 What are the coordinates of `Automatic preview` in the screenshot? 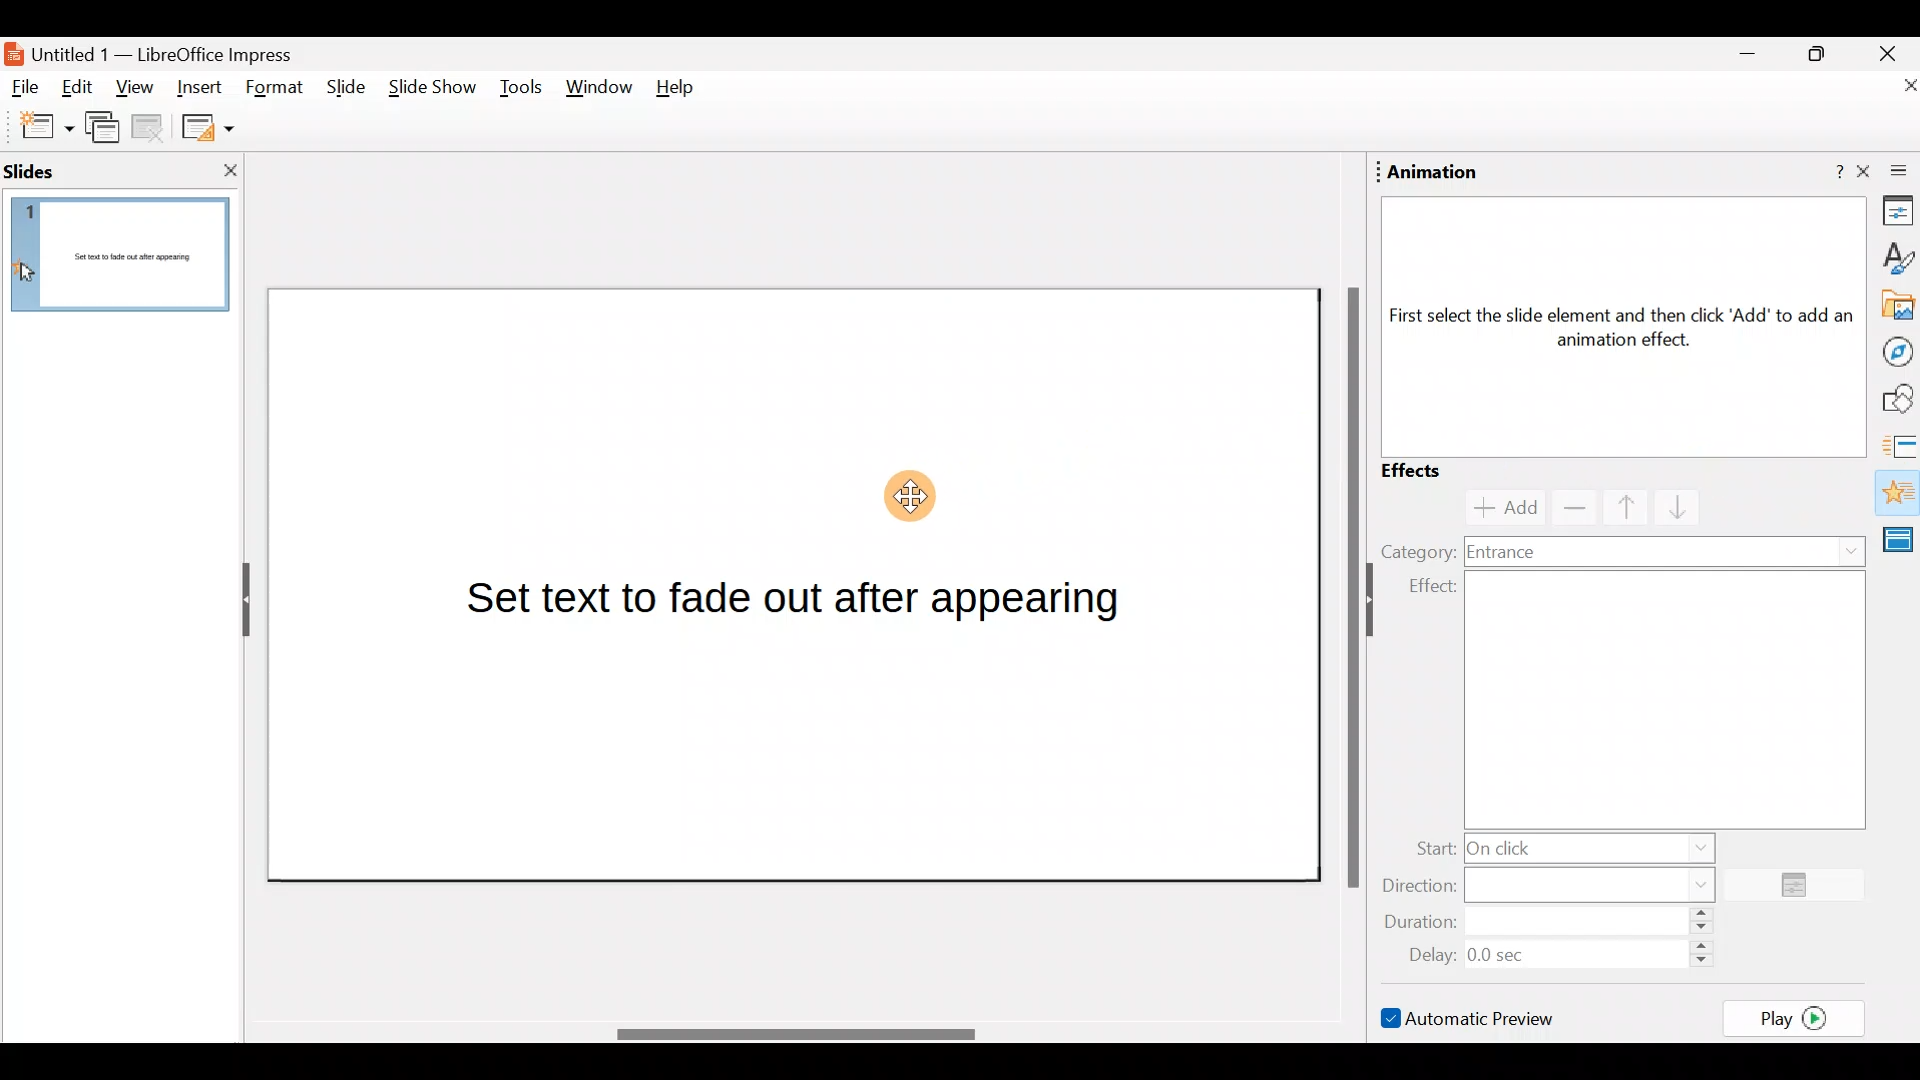 It's located at (1471, 1017).